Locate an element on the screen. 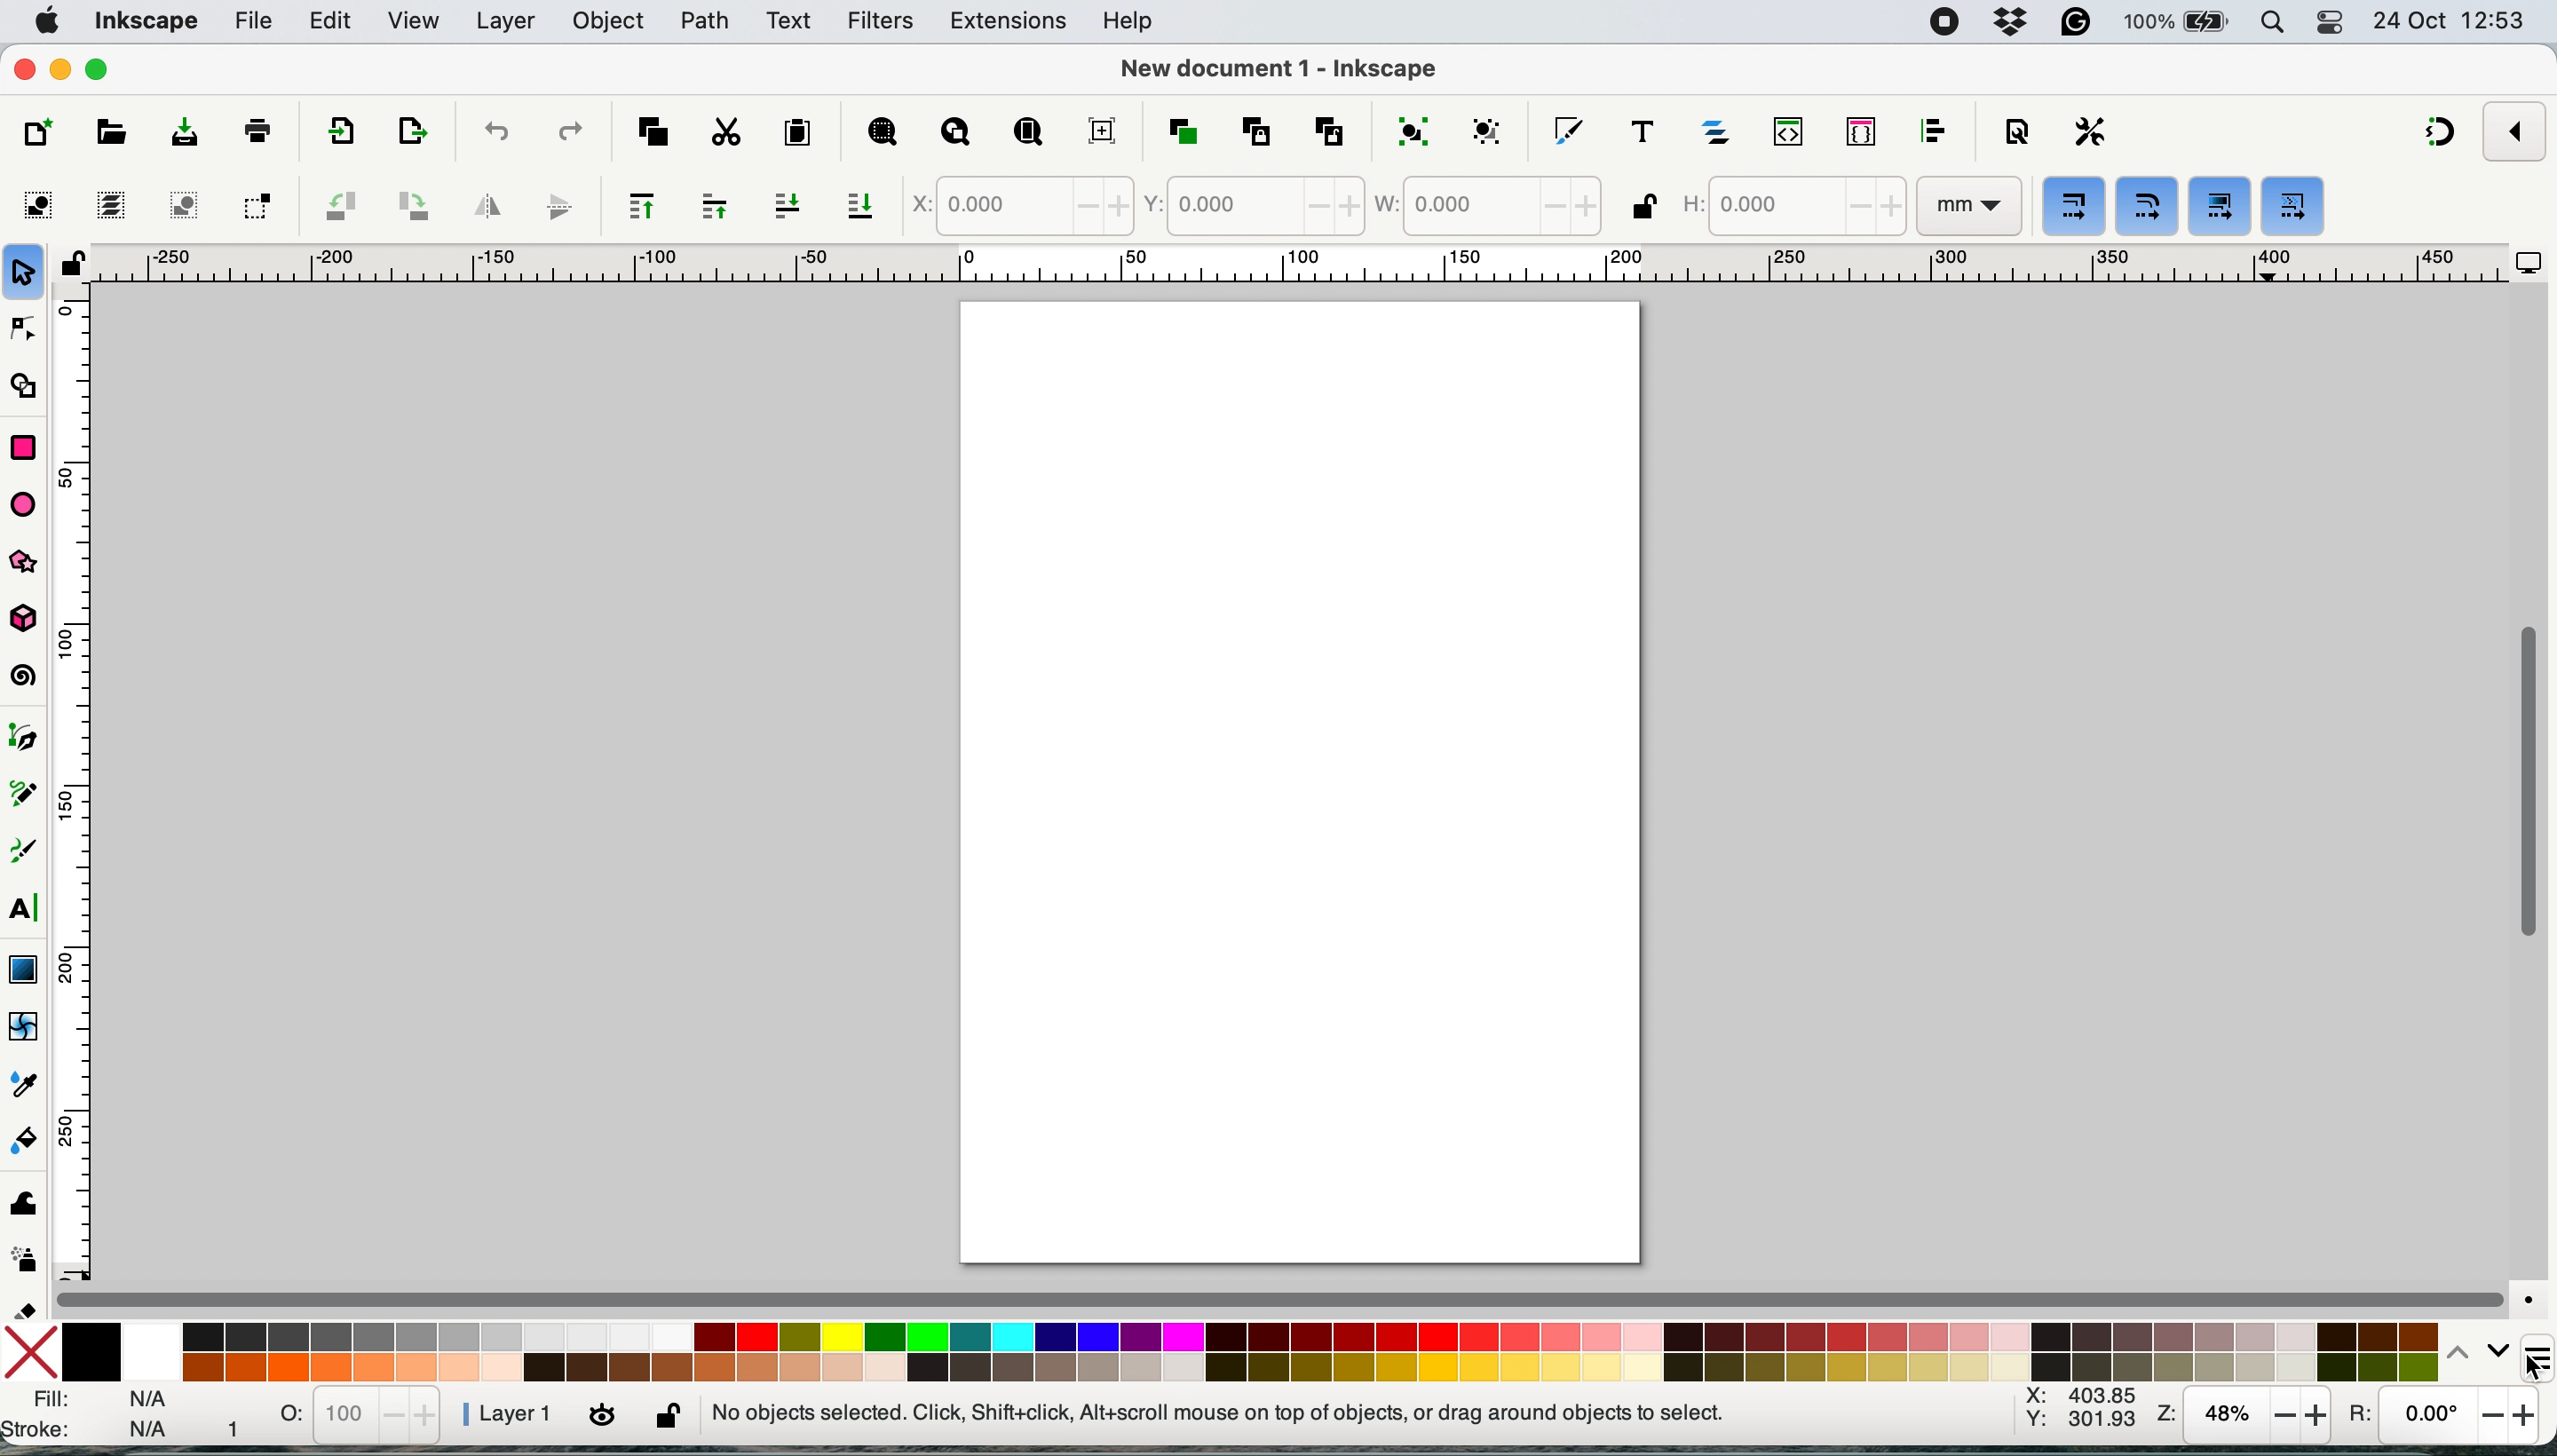 The height and width of the screenshot is (1456, 2557). new is located at coordinates (41, 132).